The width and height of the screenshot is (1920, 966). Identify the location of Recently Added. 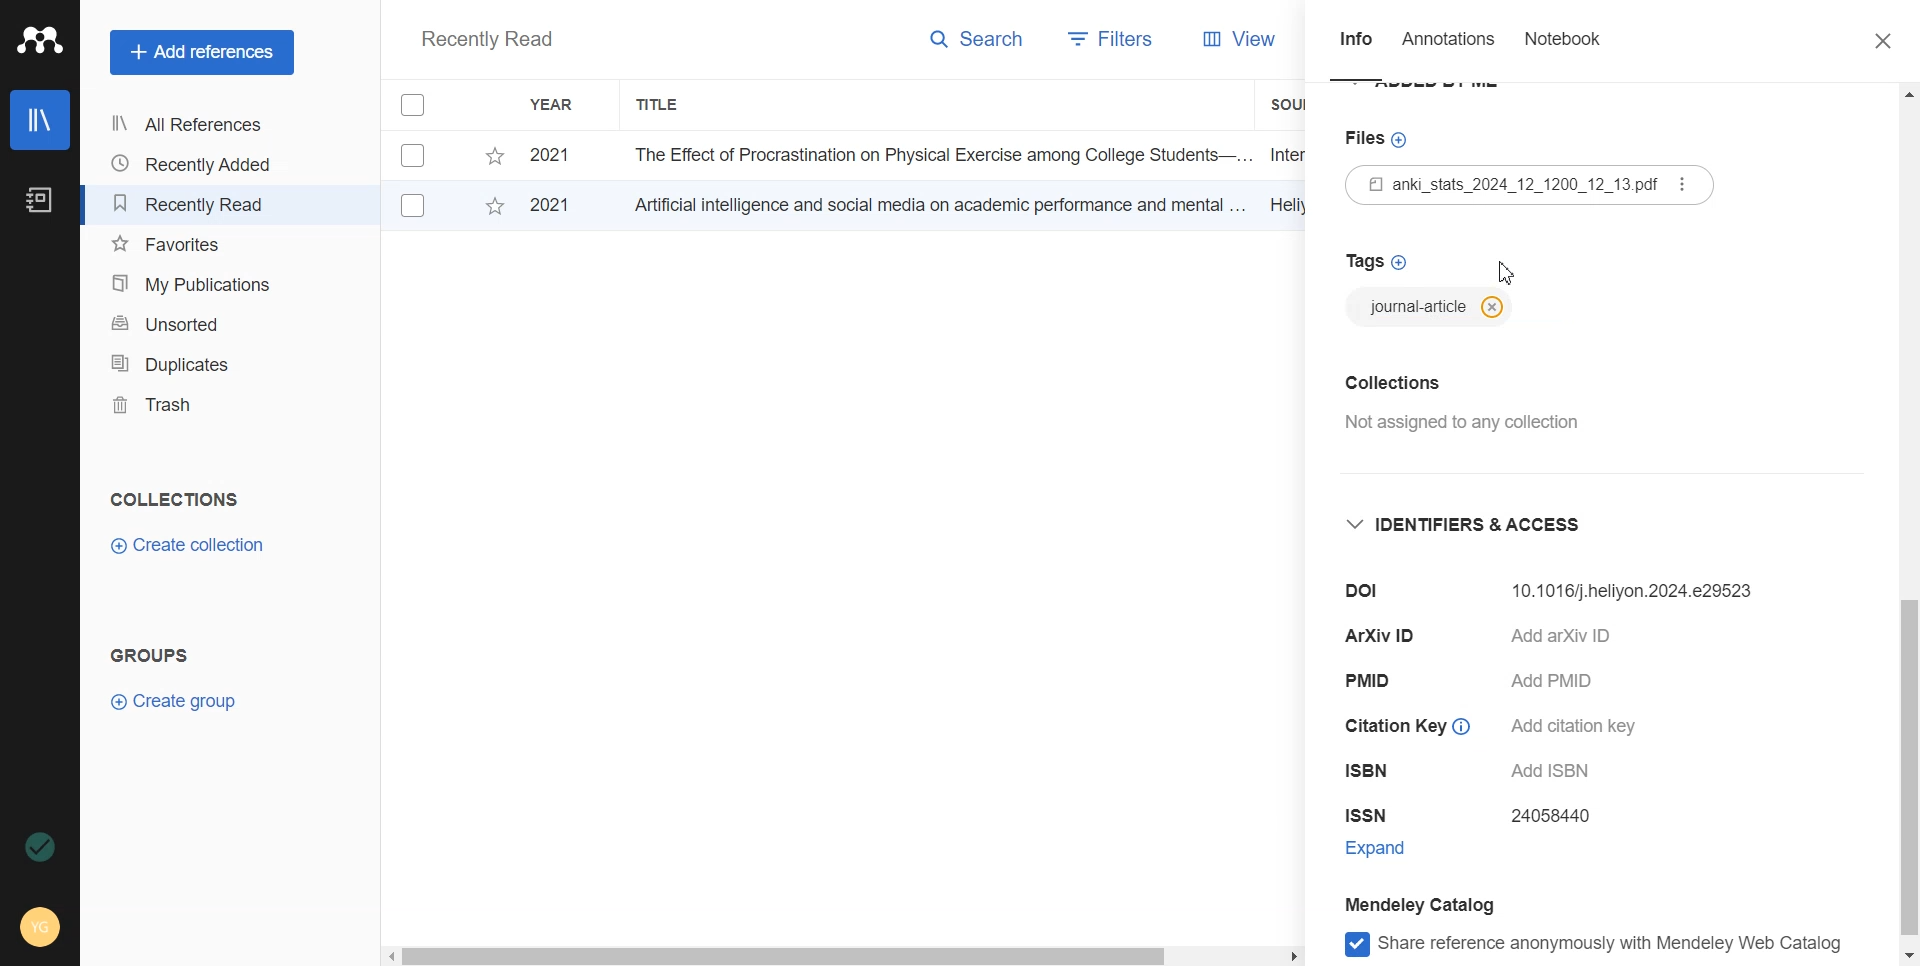
(195, 164).